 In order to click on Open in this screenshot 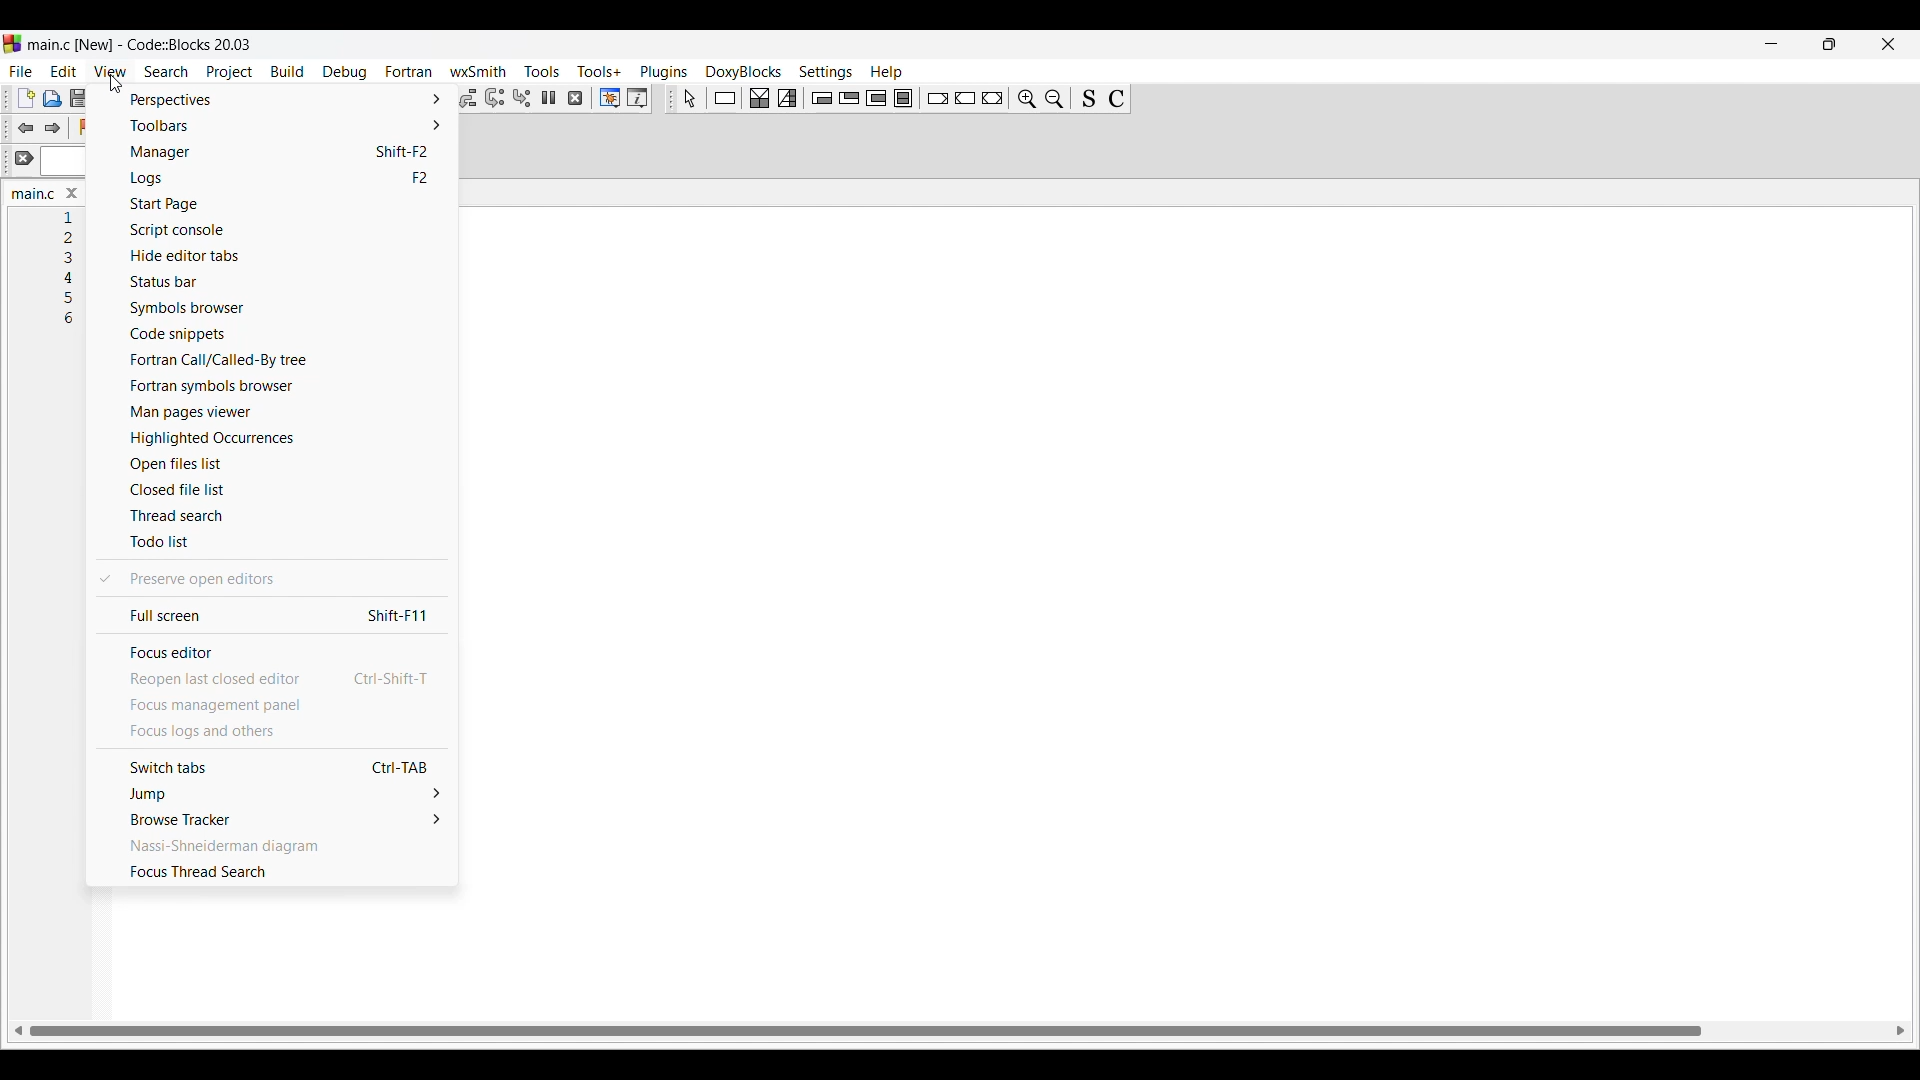, I will do `click(53, 99)`.